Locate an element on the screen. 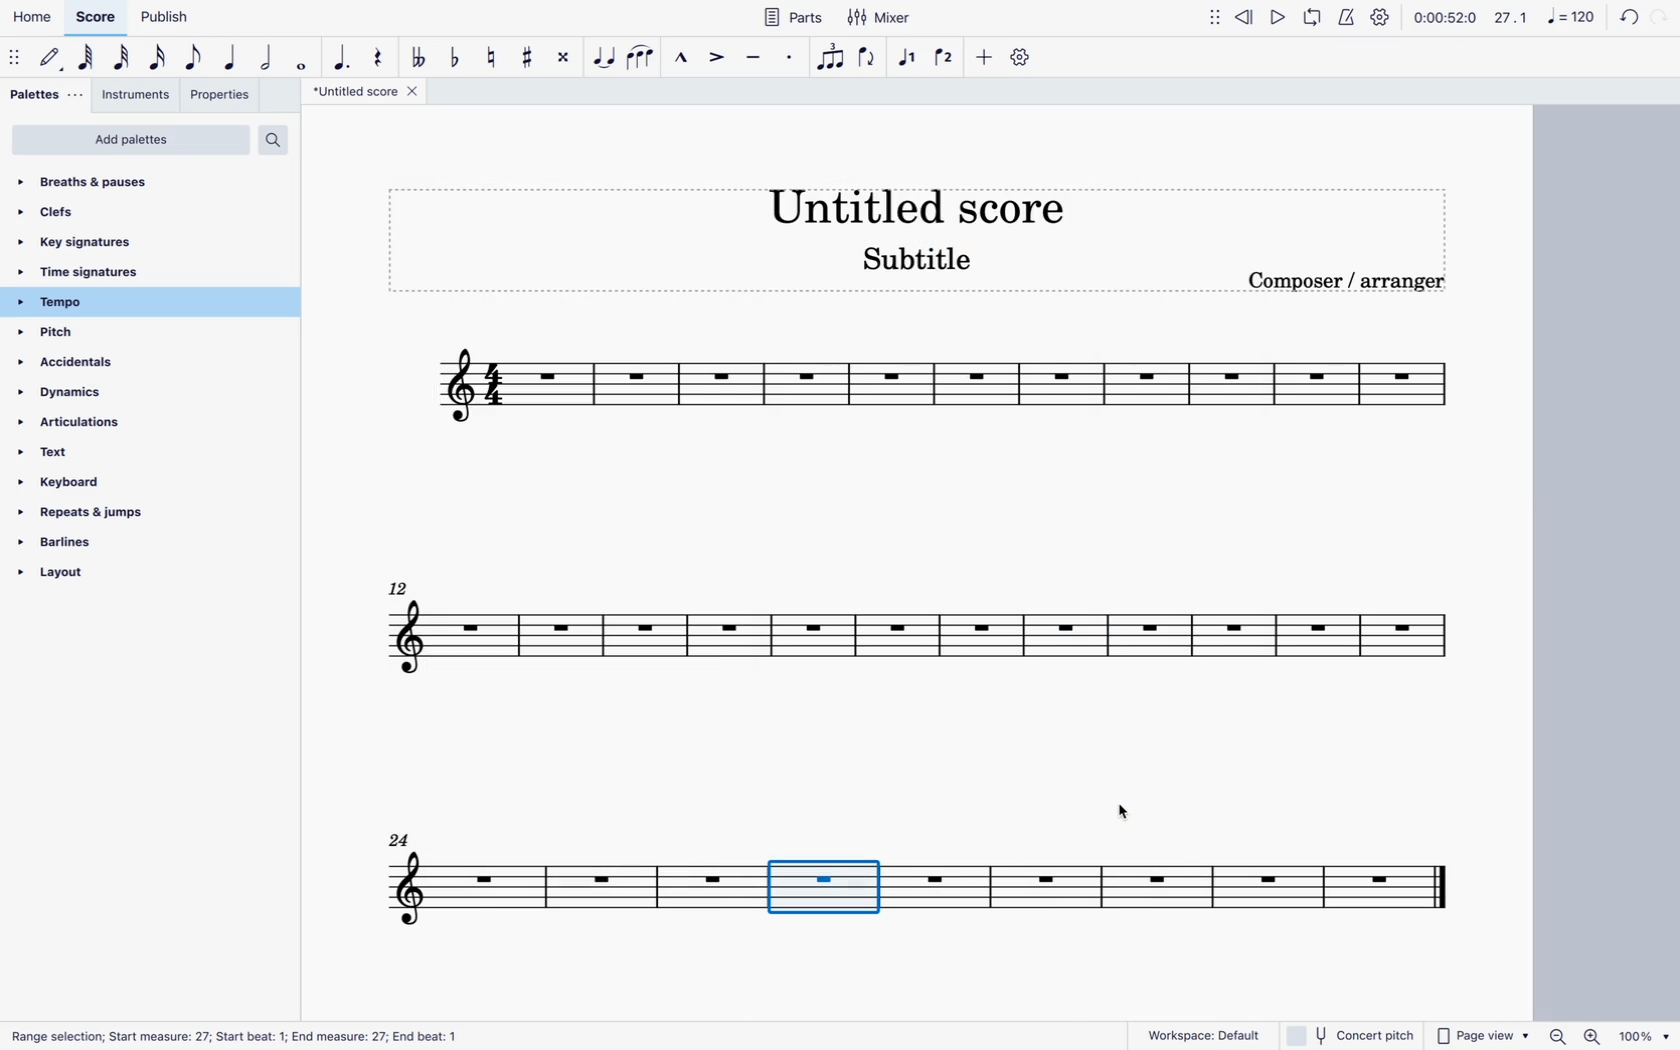 Image resolution: width=1680 pixels, height=1050 pixels. accent is located at coordinates (719, 57).